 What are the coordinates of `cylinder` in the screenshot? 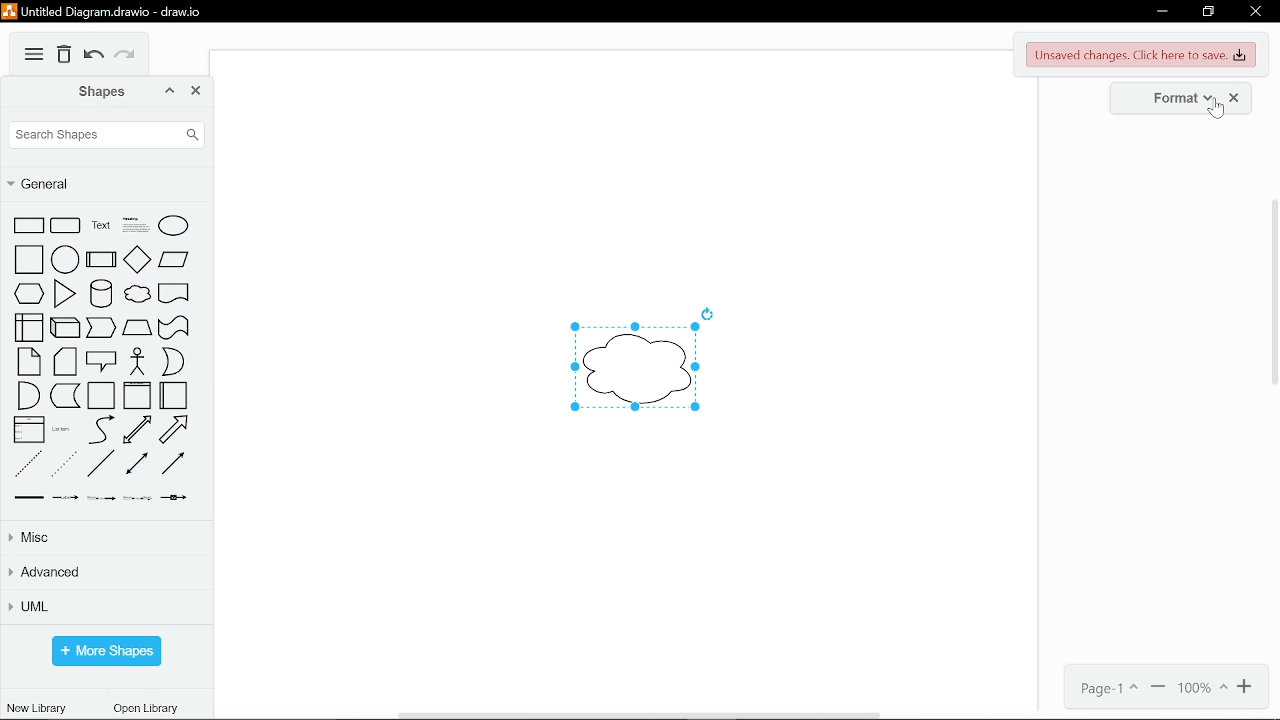 It's located at (100, 294).